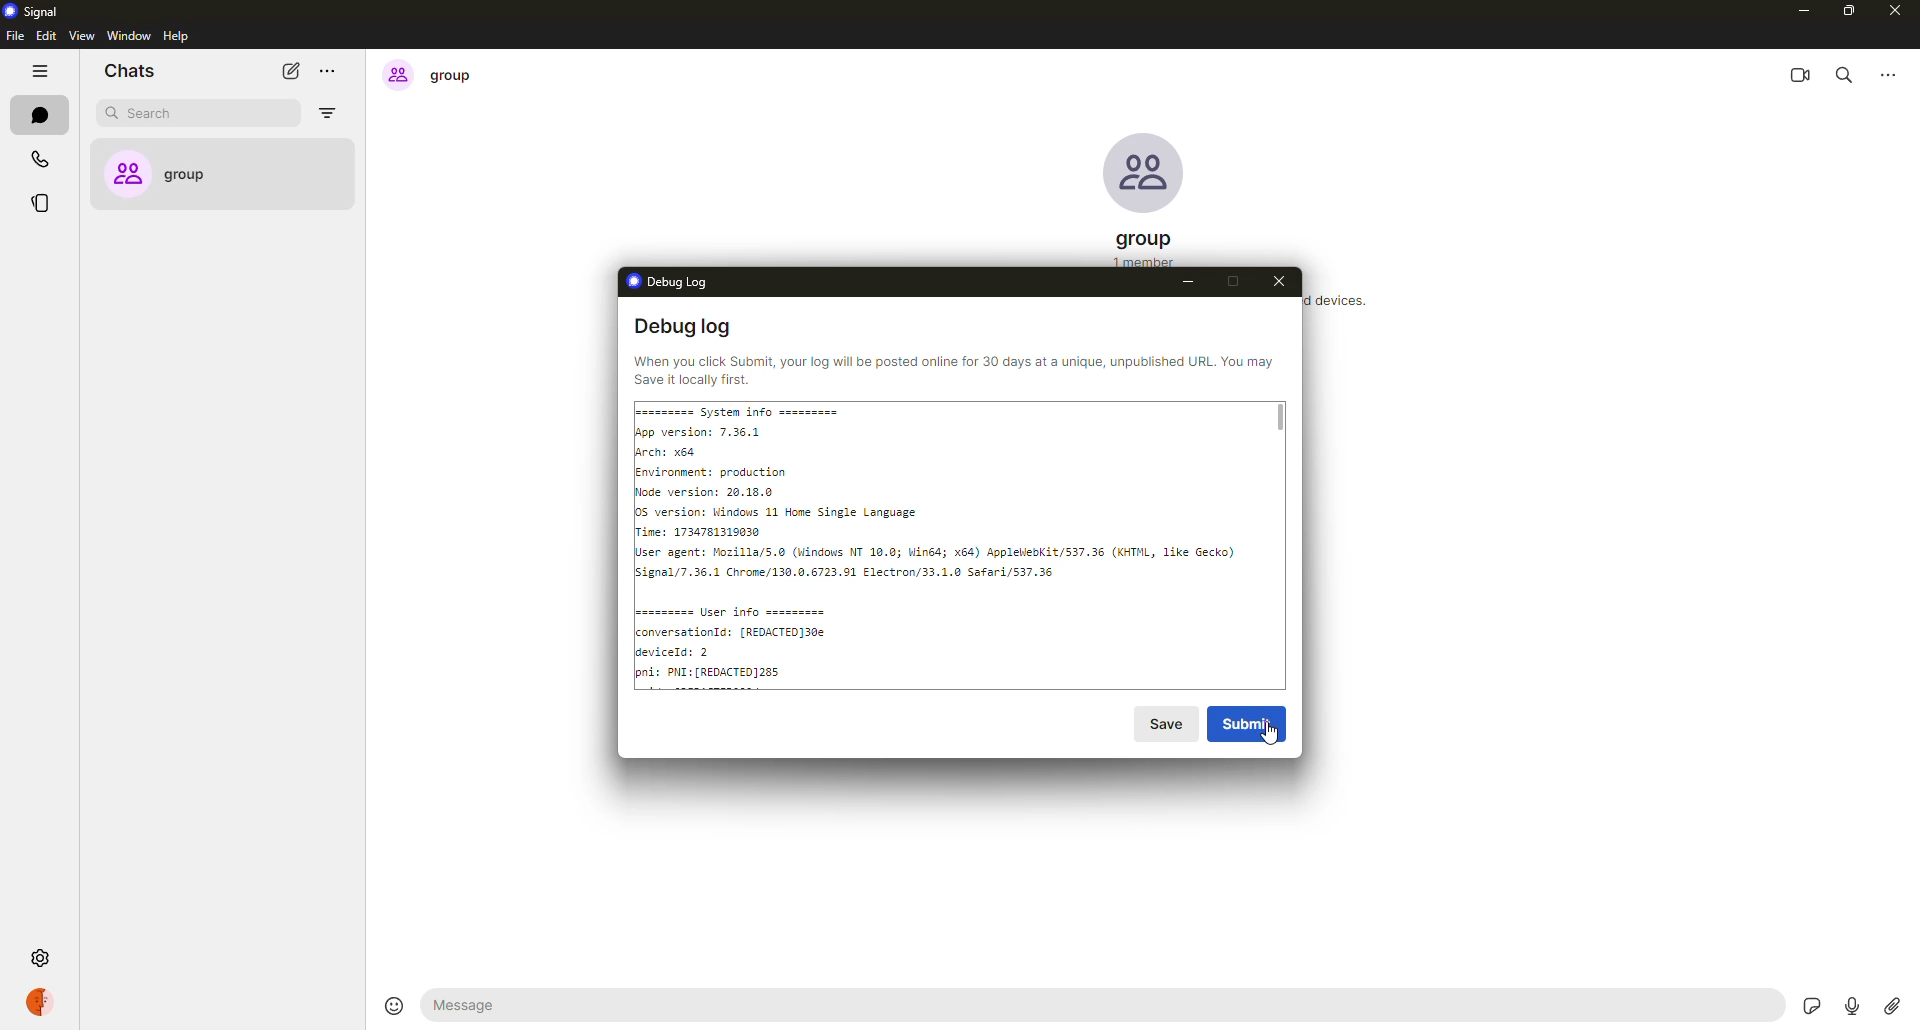 This screenshot has height=1030, width=1920. Describe the element at coordinates (1891, 1006) in the screenshot. I see `attach` at that location.